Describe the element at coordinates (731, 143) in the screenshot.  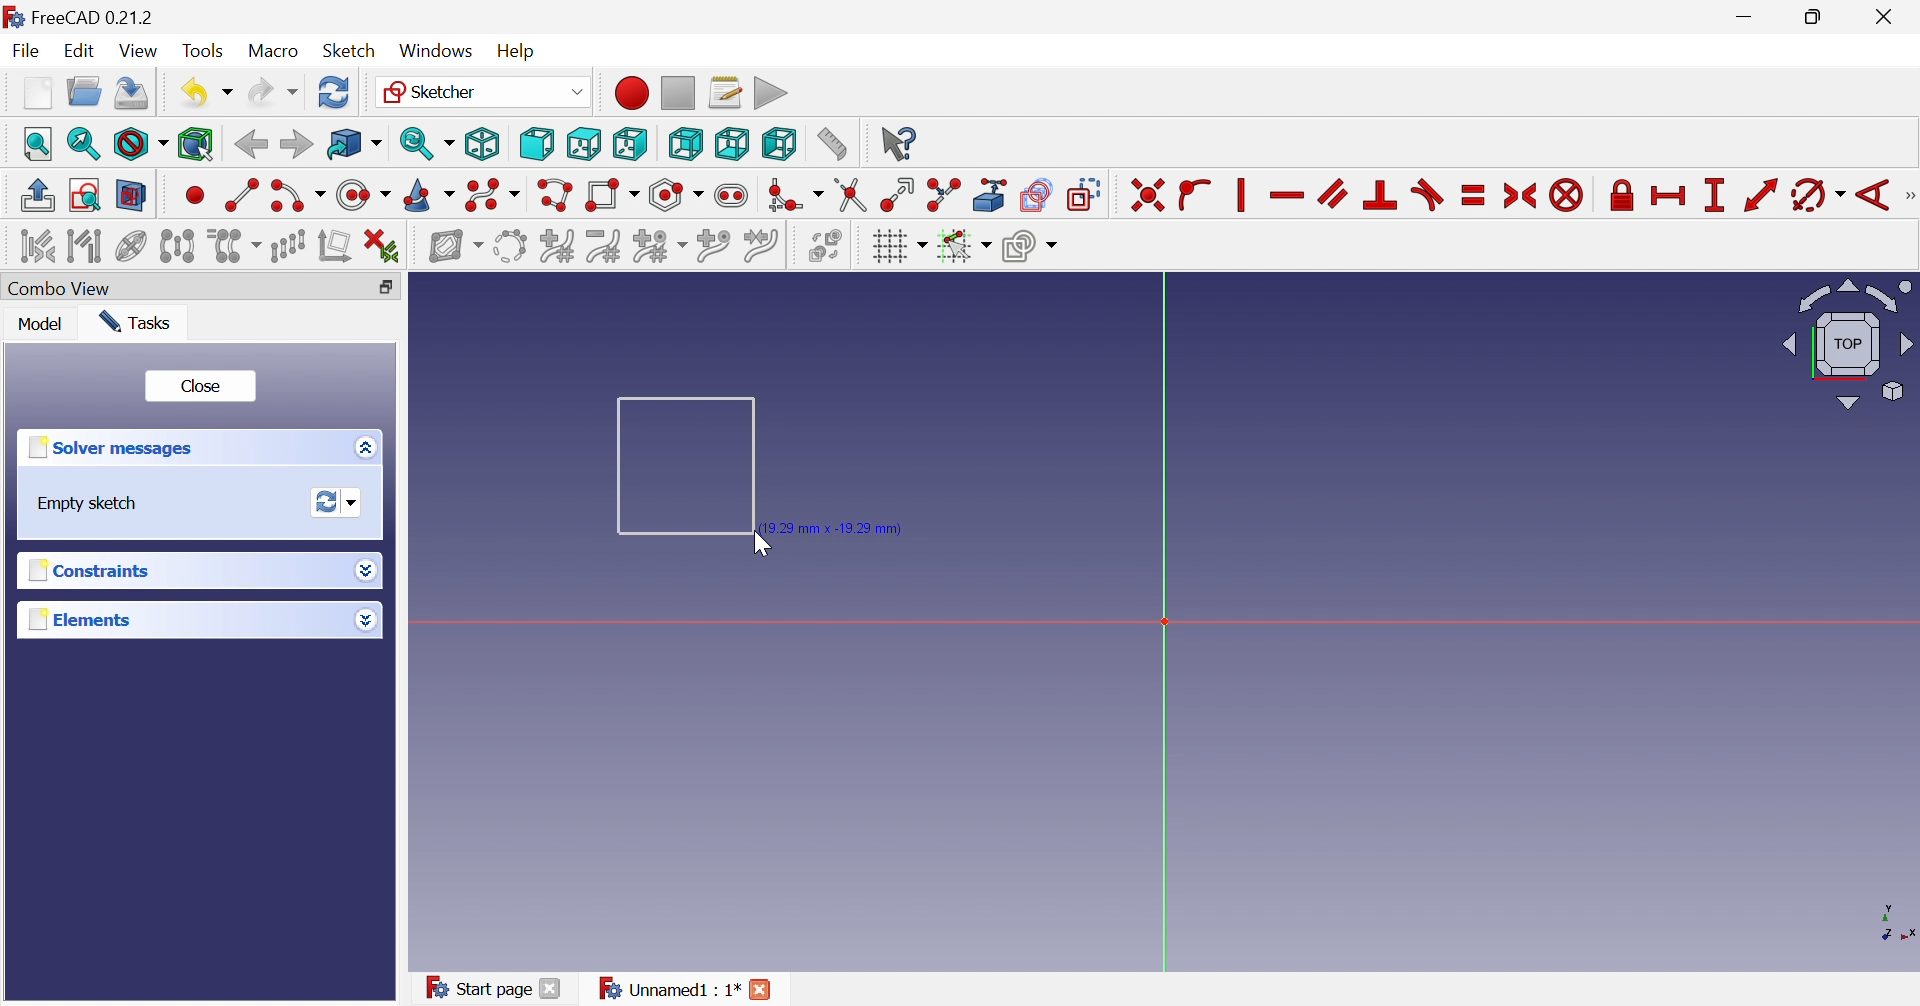
I see `Bottom` at that location.